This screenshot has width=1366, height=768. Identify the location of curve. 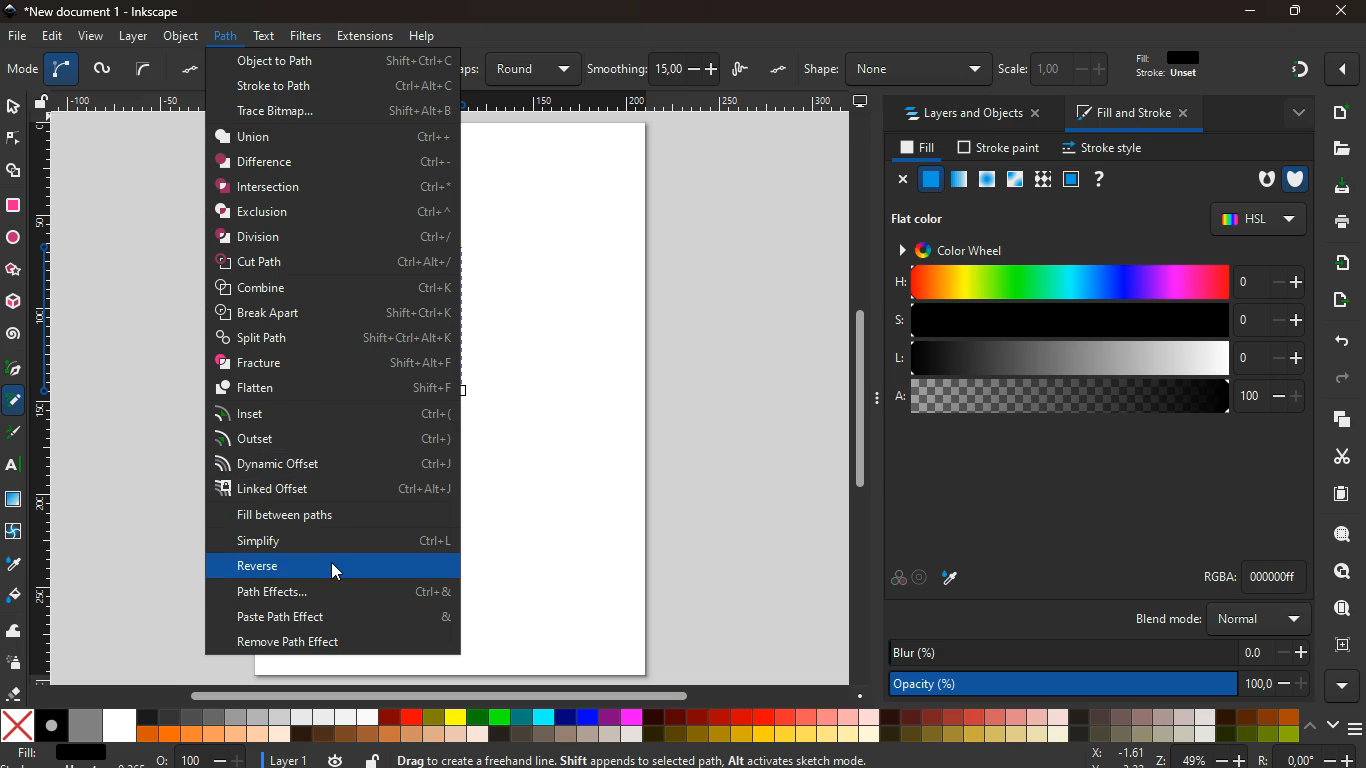
(143, 69).